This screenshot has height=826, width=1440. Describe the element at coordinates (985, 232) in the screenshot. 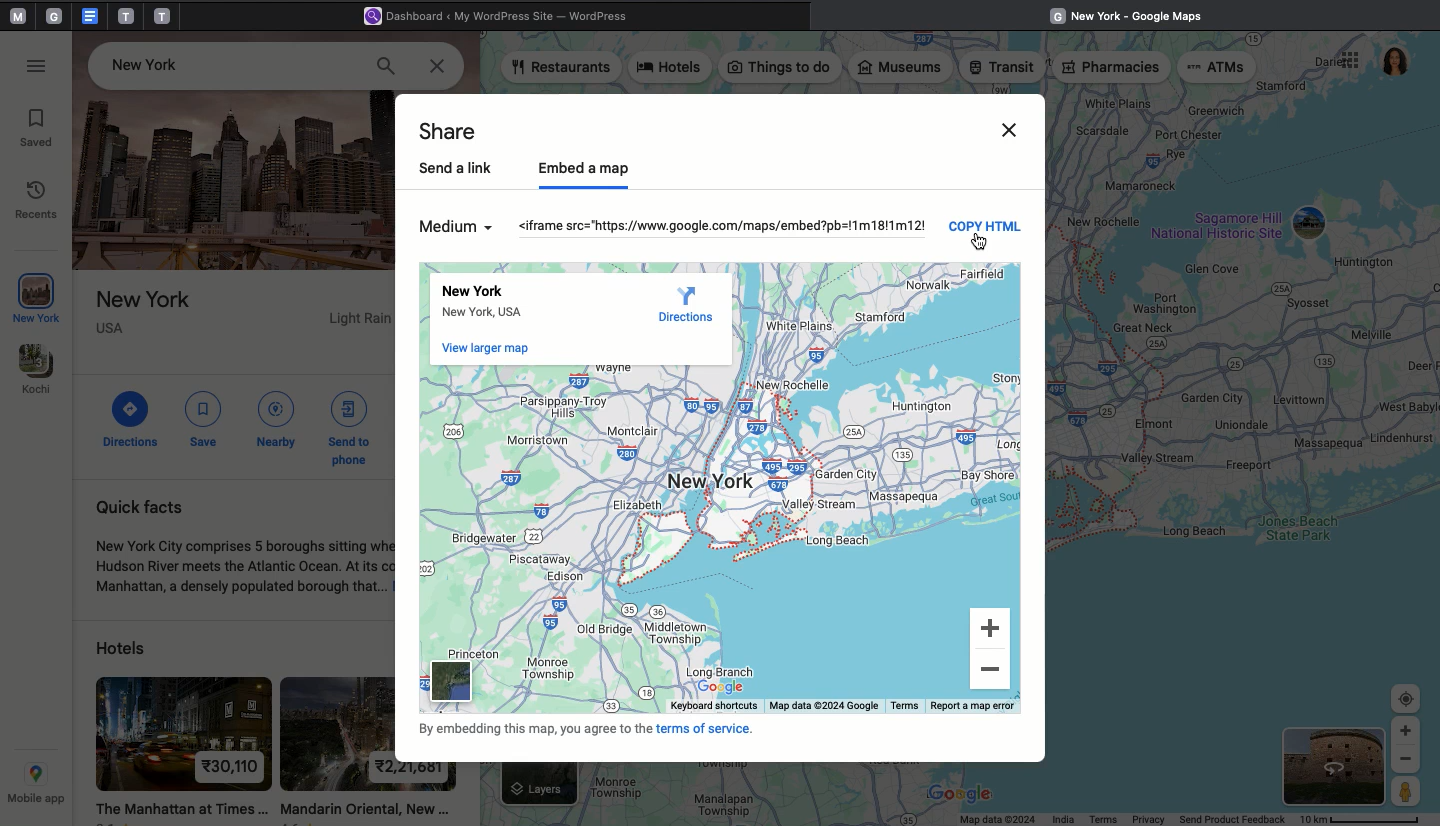

I see `Copy html` at that location.